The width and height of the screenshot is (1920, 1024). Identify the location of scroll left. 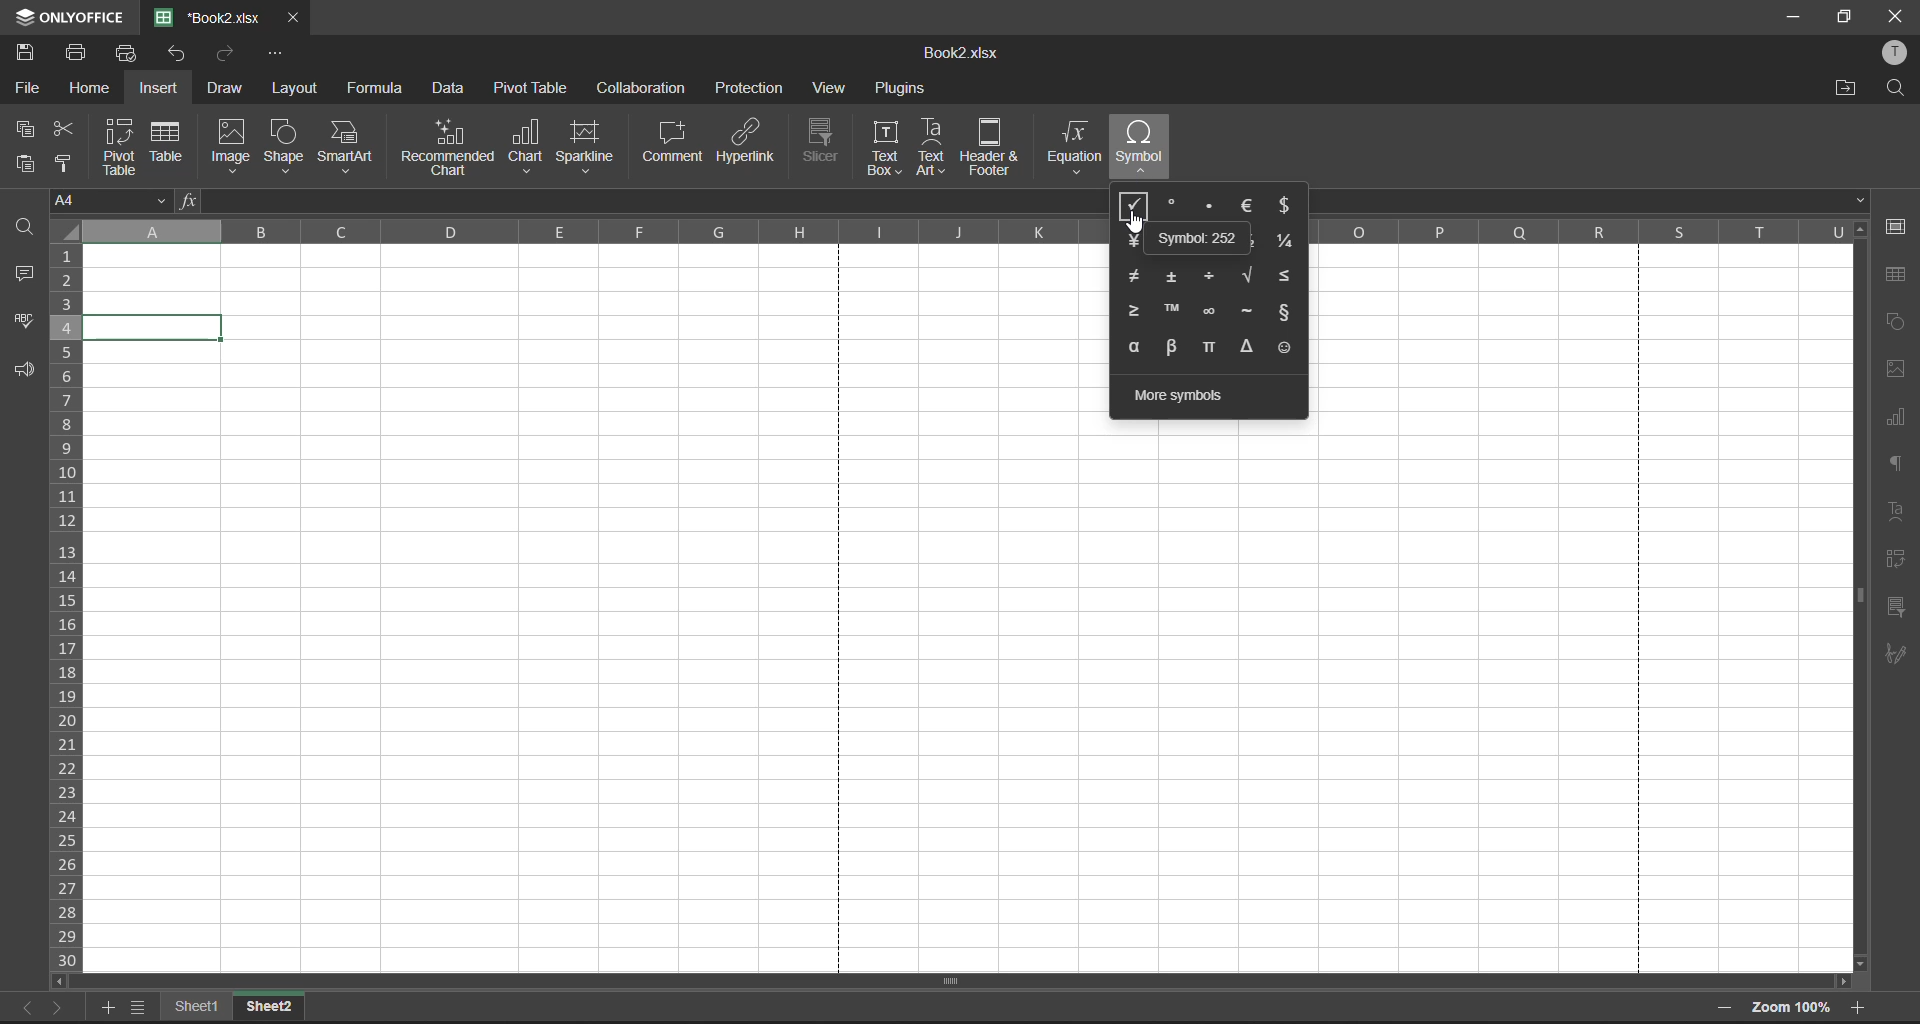
(59, 982).